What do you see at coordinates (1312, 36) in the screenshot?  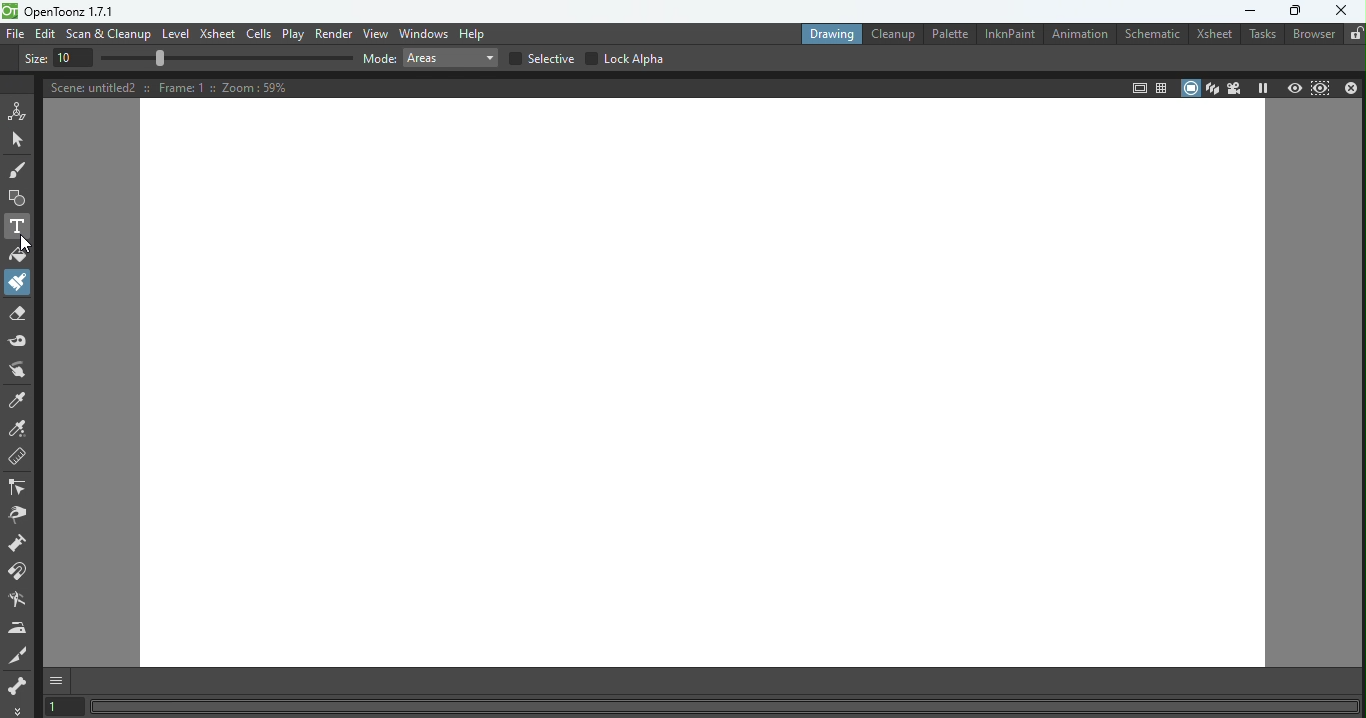 I see `Browser` at bounding box center [1312, 36].